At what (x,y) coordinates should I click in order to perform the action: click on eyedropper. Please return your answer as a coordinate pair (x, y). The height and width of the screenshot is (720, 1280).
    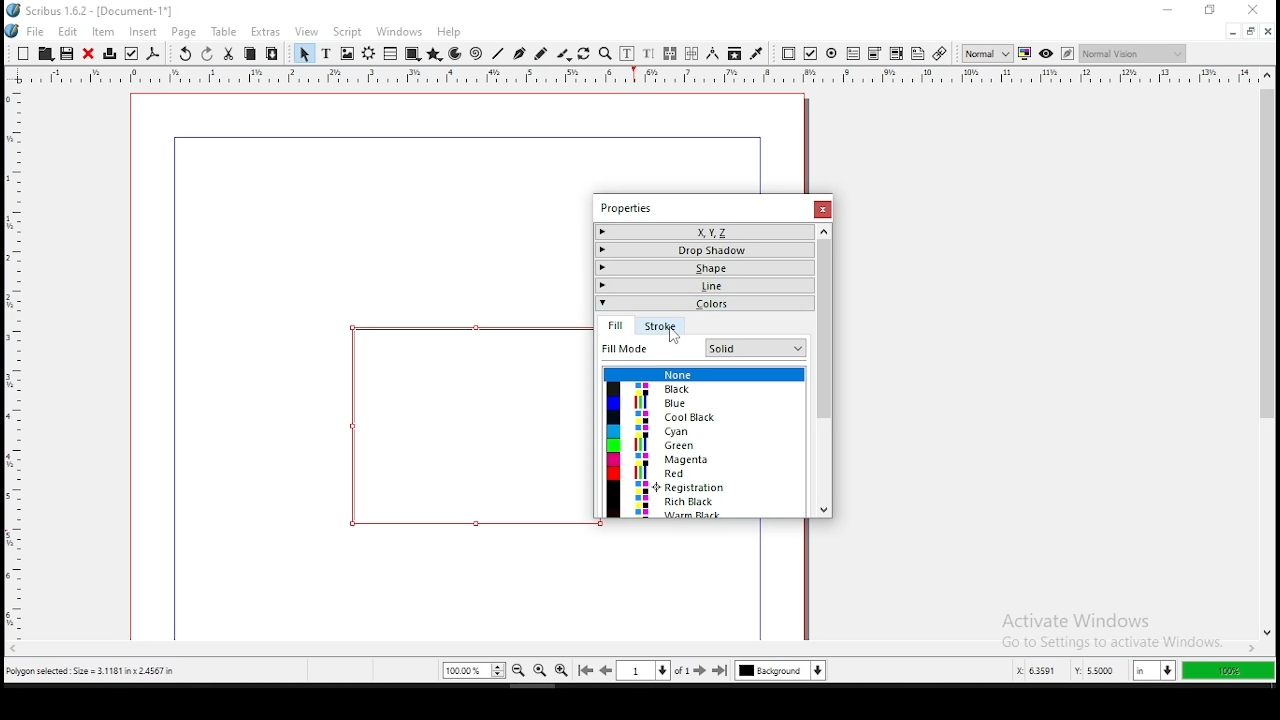
    Looking at the image, I should click on (757, 55).